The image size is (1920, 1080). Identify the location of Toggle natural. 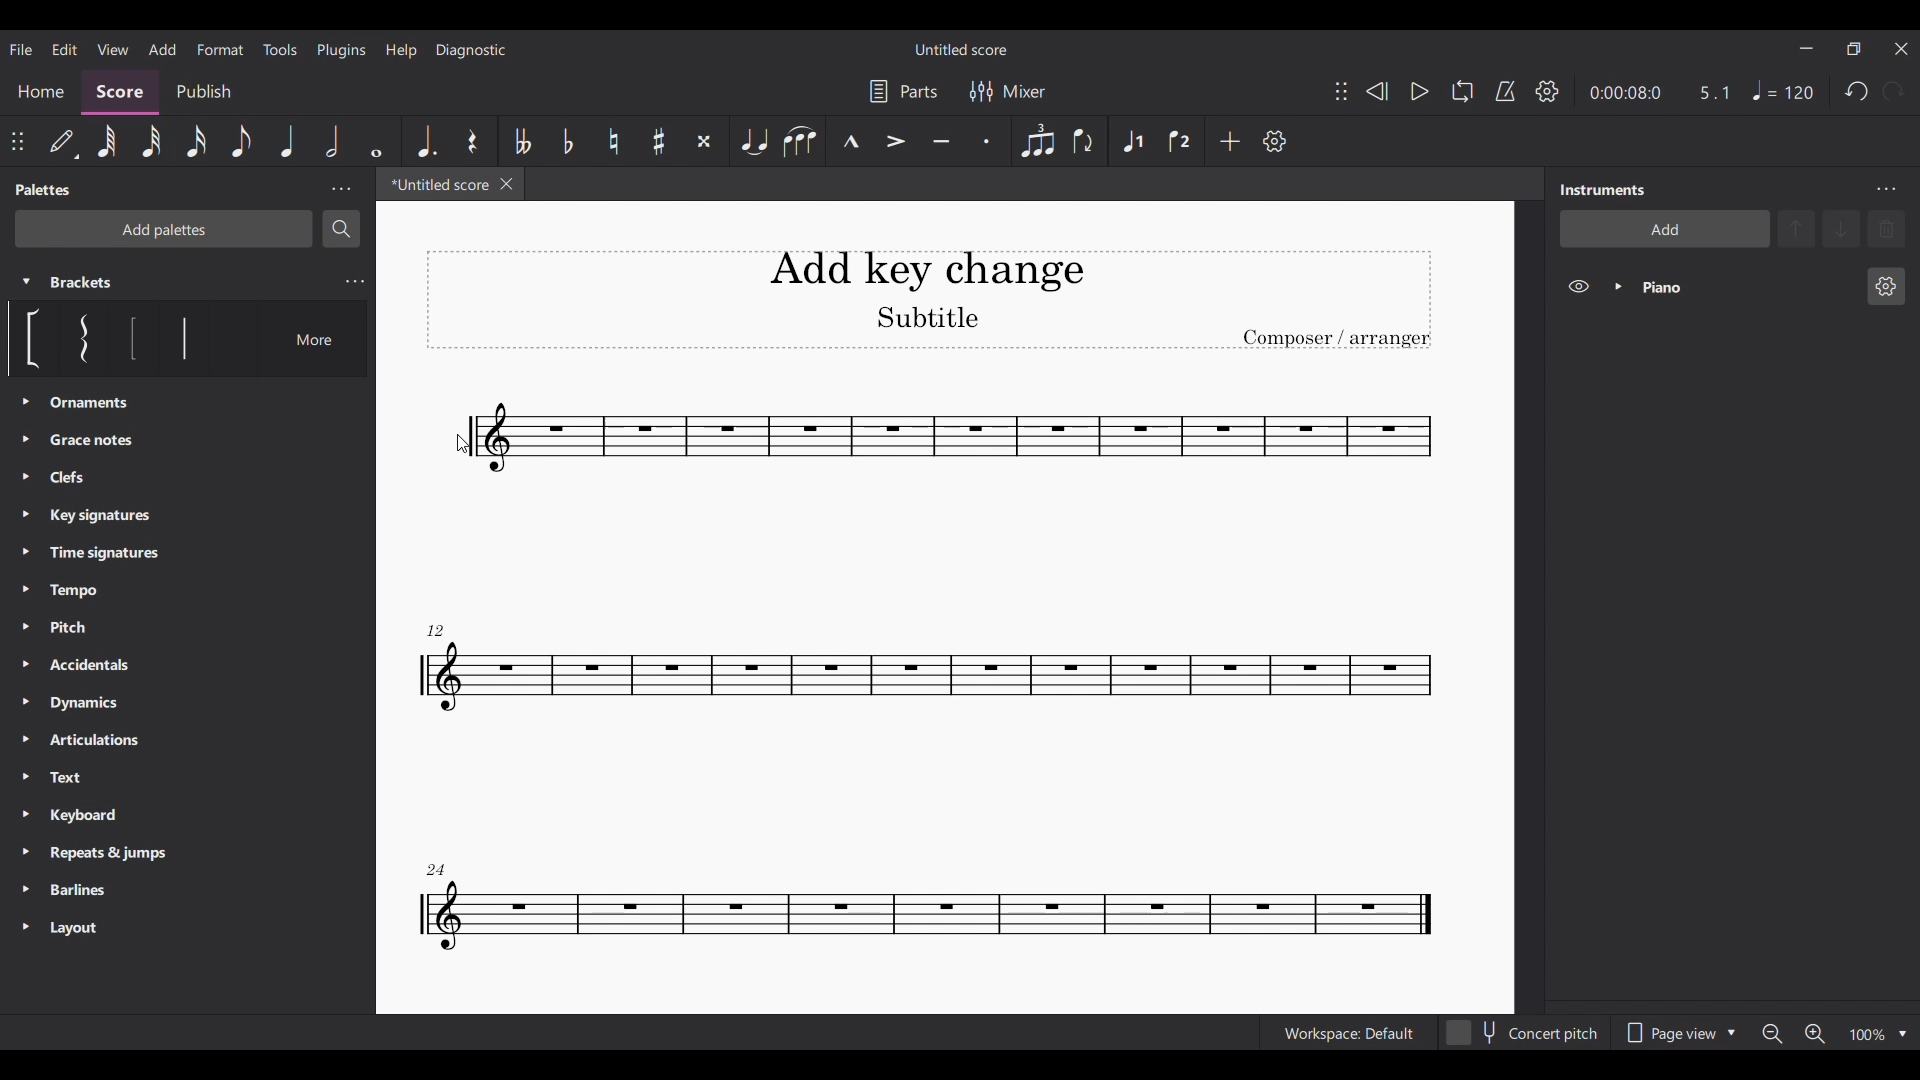
(614, 140).